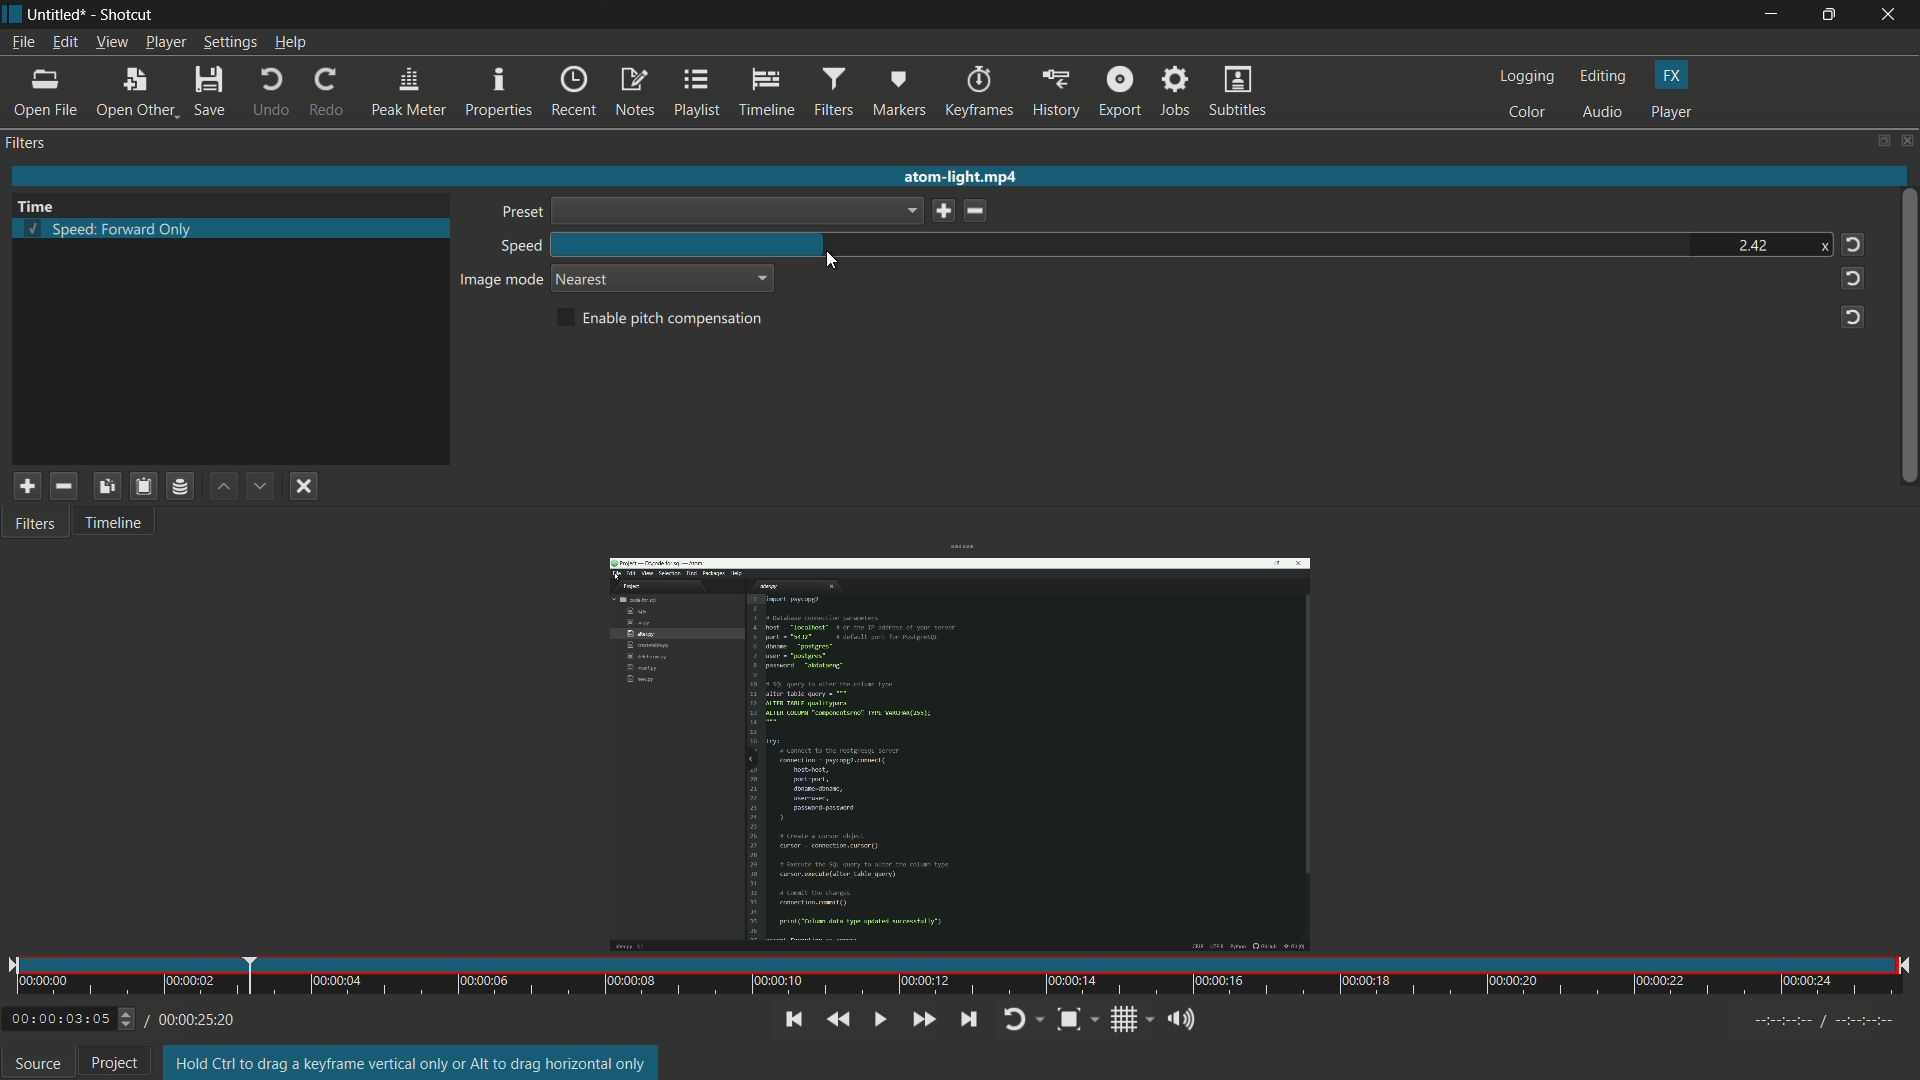 This screenshot has width=1920, height=1080. Describe the element at coordinates (584, 280) in the screenshot. I see `nearest` at that location.